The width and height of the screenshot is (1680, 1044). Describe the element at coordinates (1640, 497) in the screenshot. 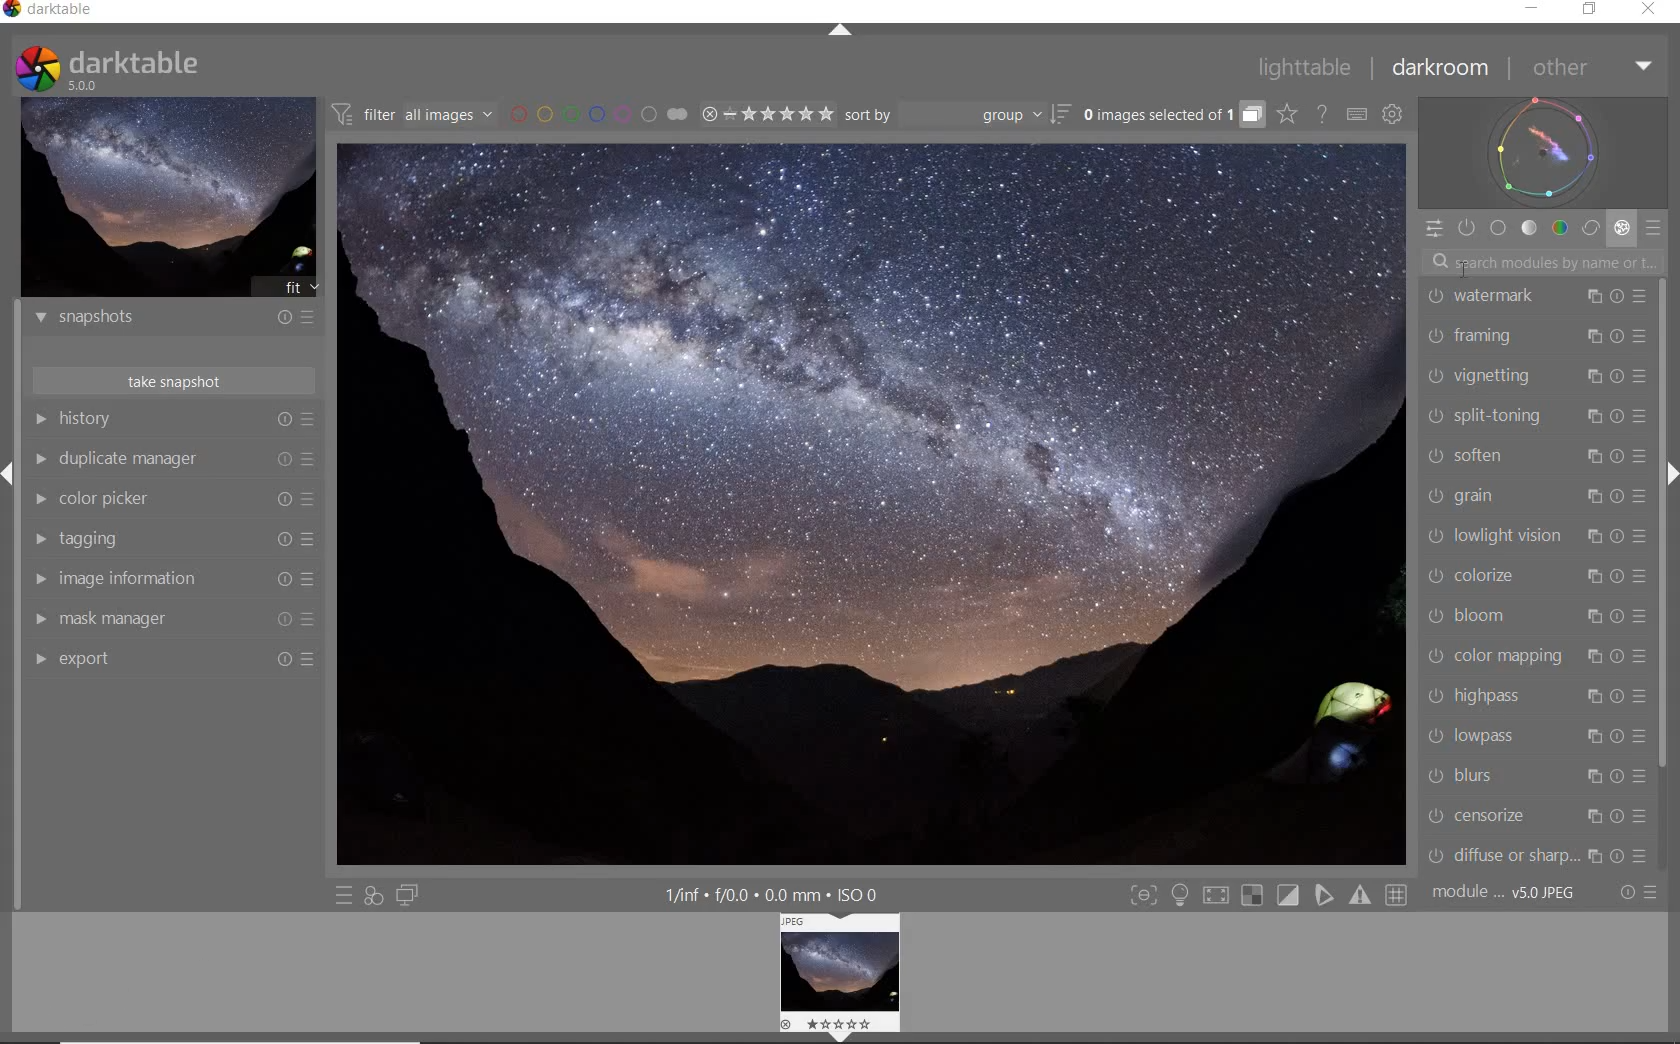

I see `` at that location.